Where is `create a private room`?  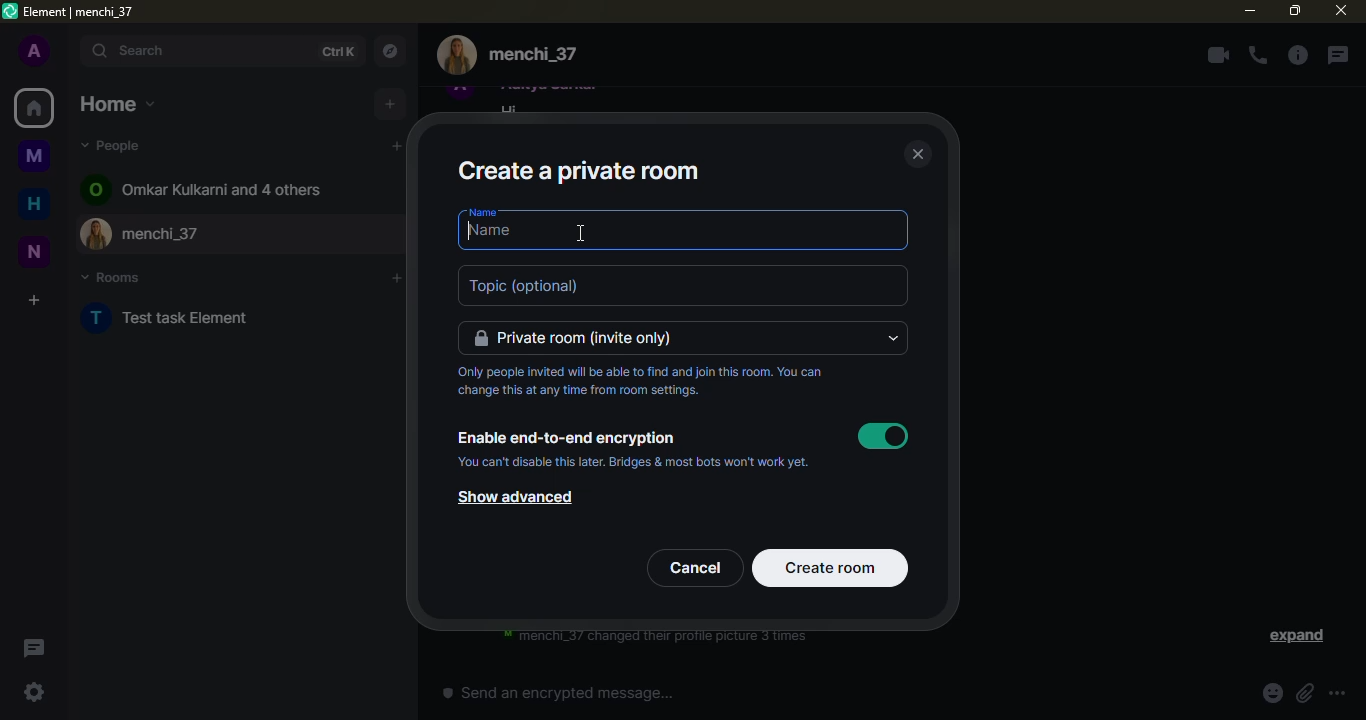
create a private room is located at coordinates (578, 172).